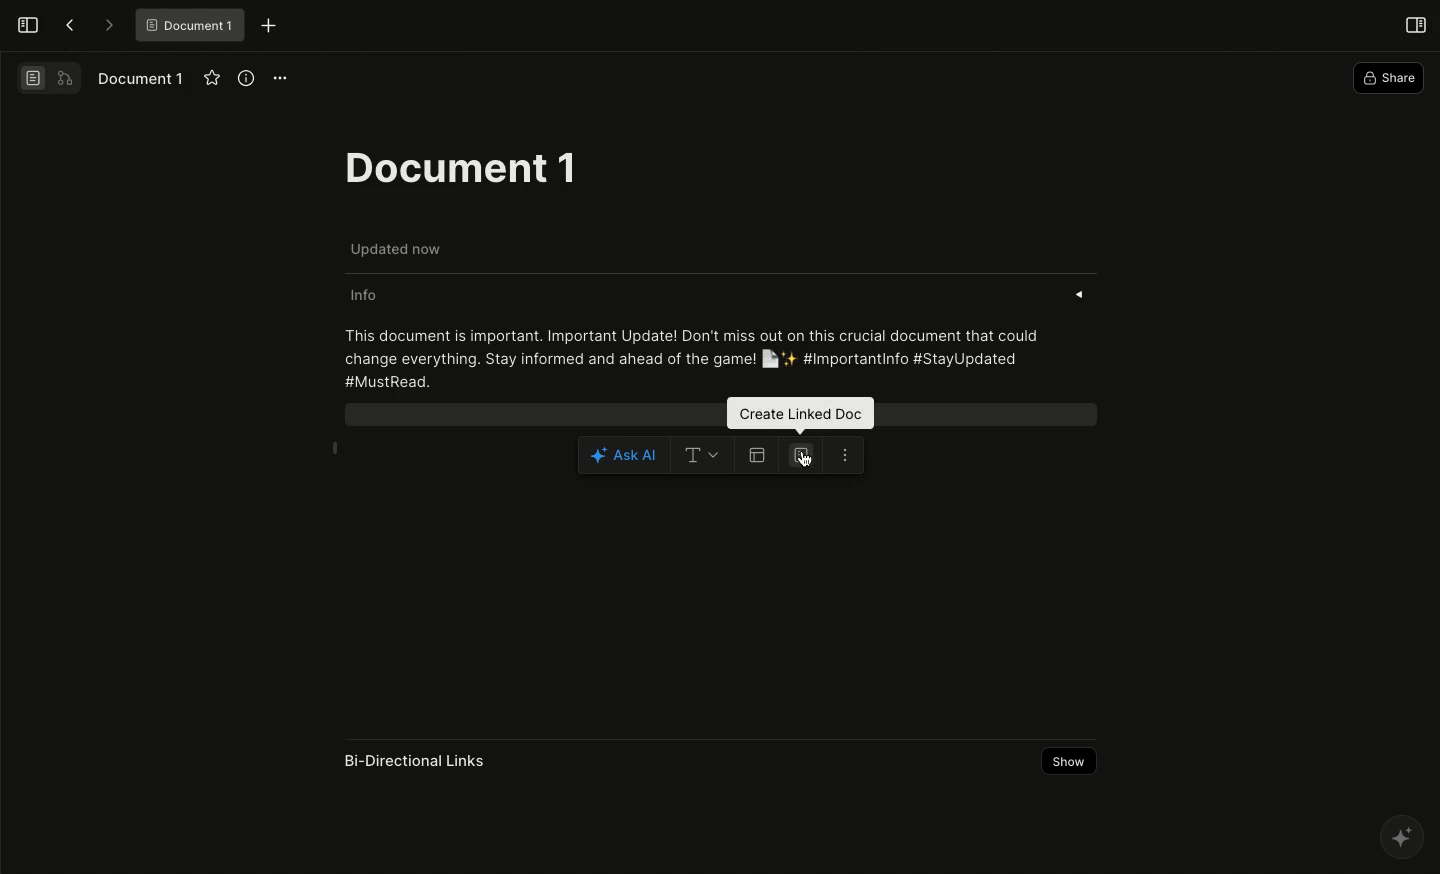 This screenshot has width=1440, height=874. What do you see at coordinates (800, 413) in the screenshot?
I see `Create linked doc` at bounding box center [800, 413].